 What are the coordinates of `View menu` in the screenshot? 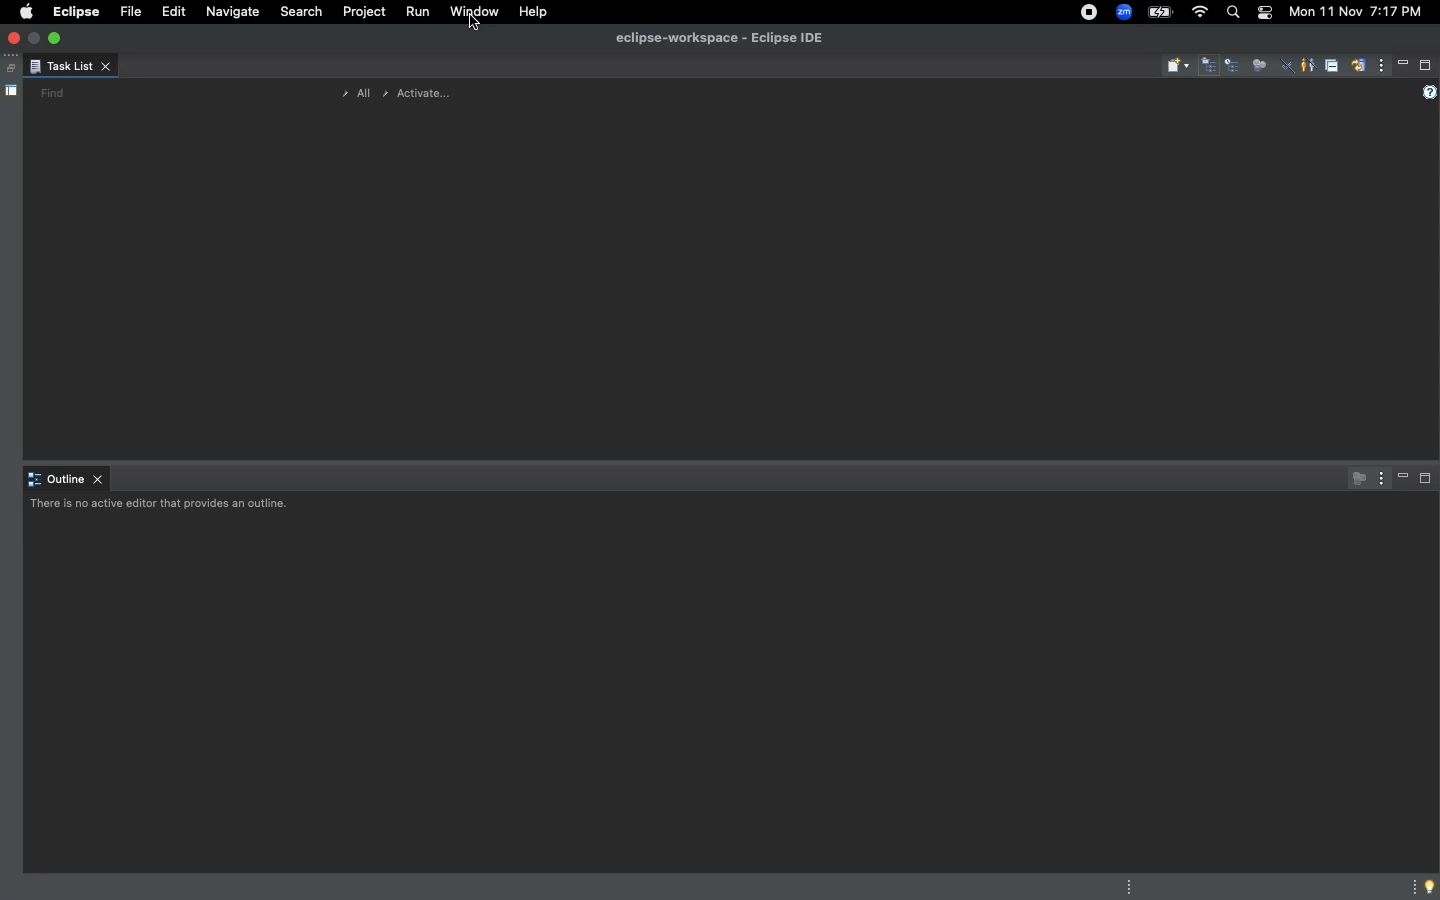 It's located at (1382, 68).